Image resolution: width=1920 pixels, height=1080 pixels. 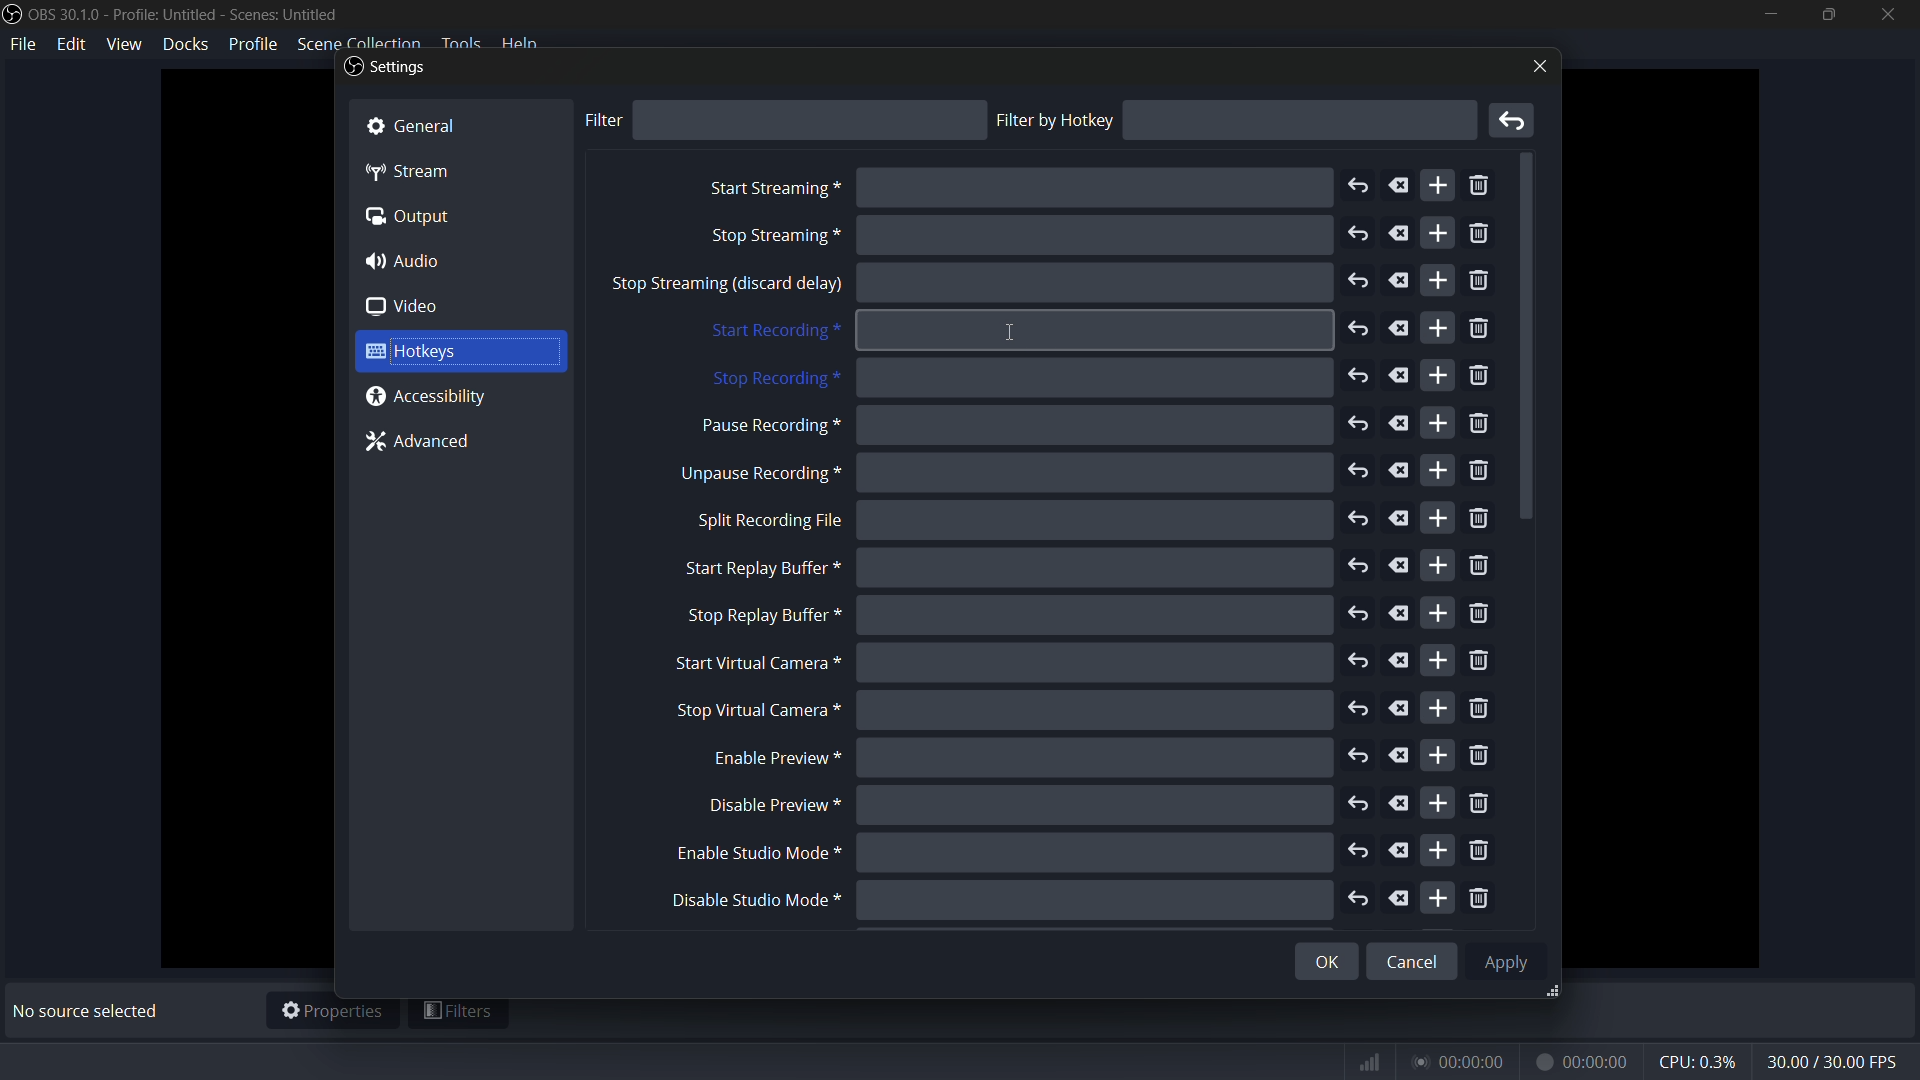 What do you see at coordinates (1399, 184) in the screenshot?
I see `delete` at bounding box center [1399, 184].